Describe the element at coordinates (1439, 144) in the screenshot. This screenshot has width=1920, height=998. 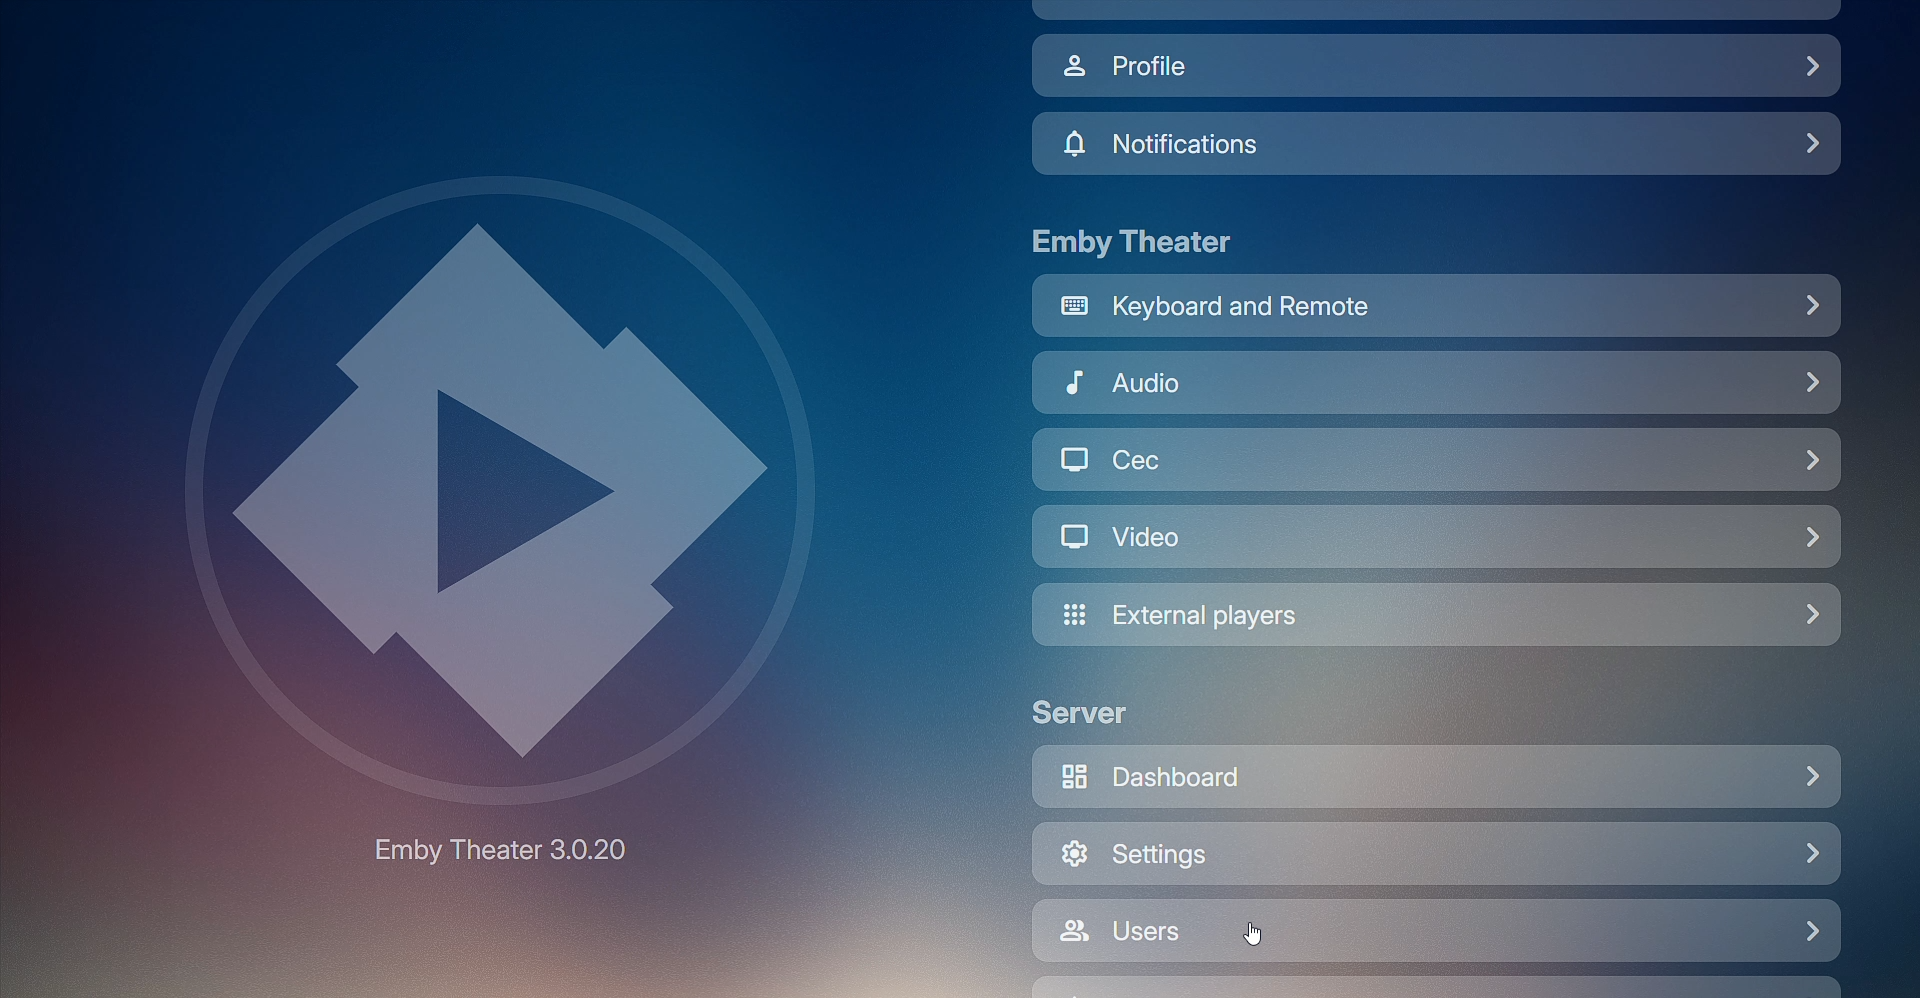
I see `Notifications` at that location.